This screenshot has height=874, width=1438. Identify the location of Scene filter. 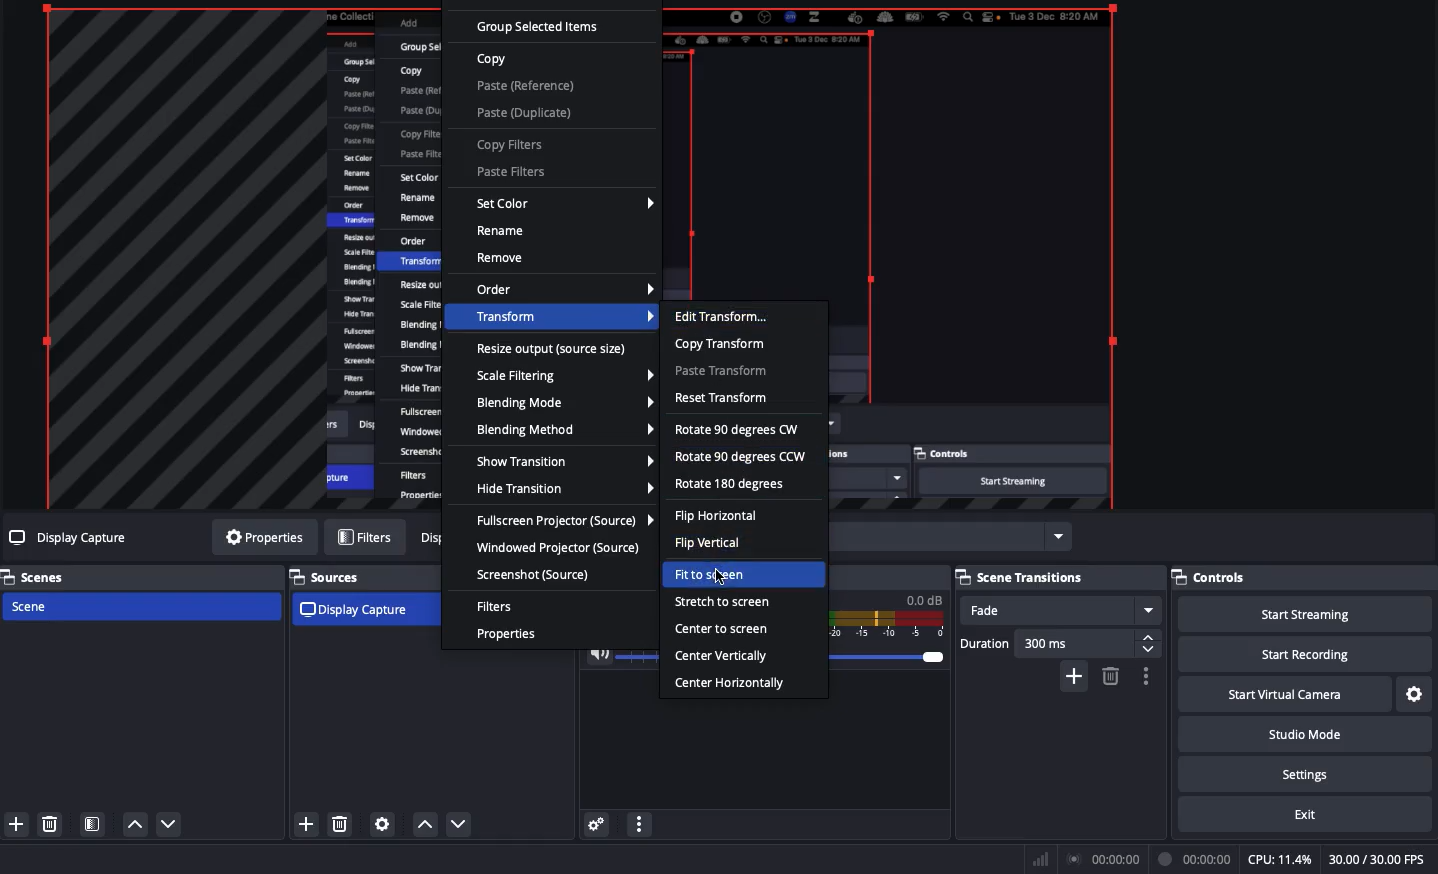
(93, 823).